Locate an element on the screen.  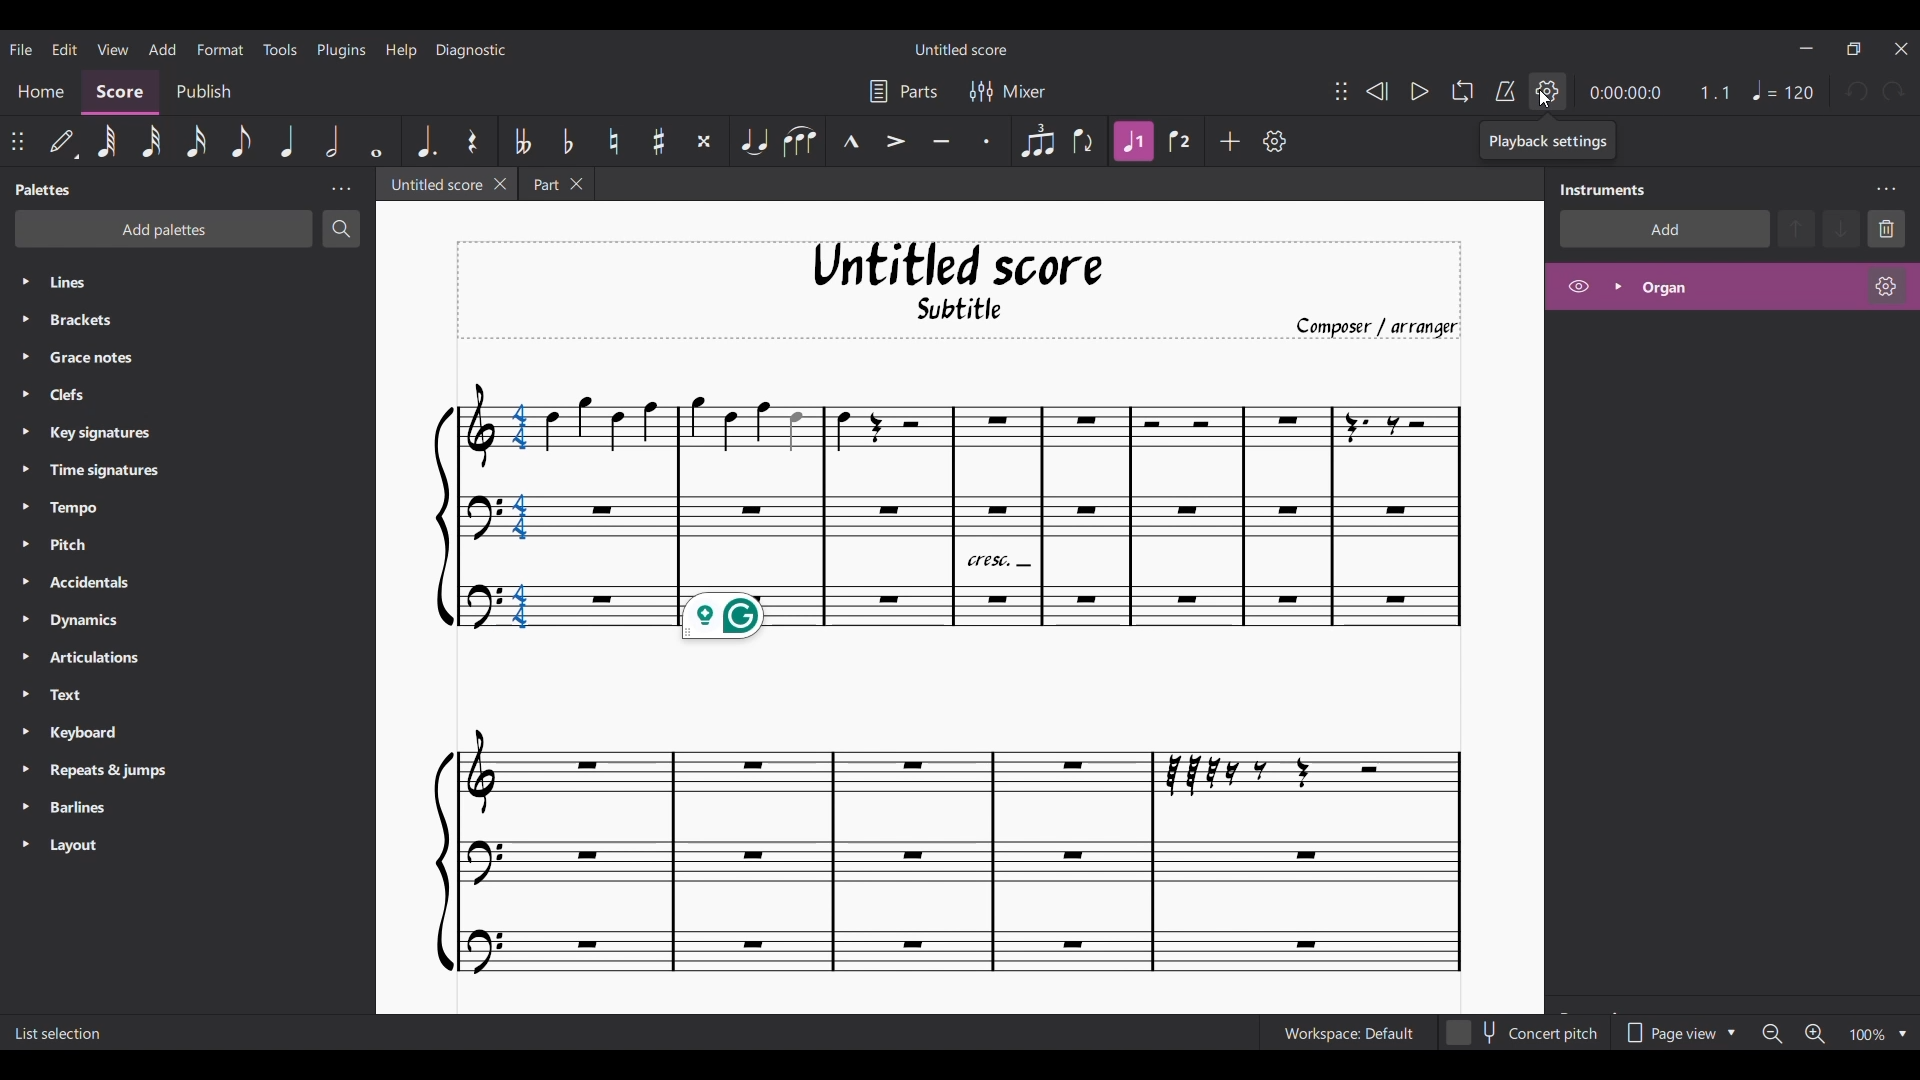
Toggle double flat is located at coordinates (523, 141).